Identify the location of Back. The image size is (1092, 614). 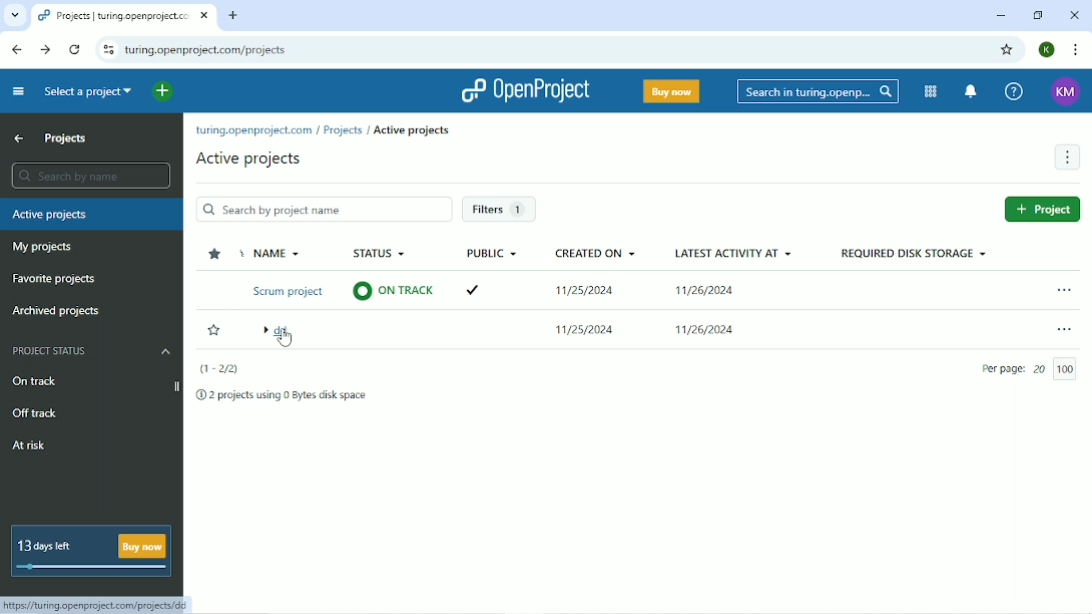
(17, 49).